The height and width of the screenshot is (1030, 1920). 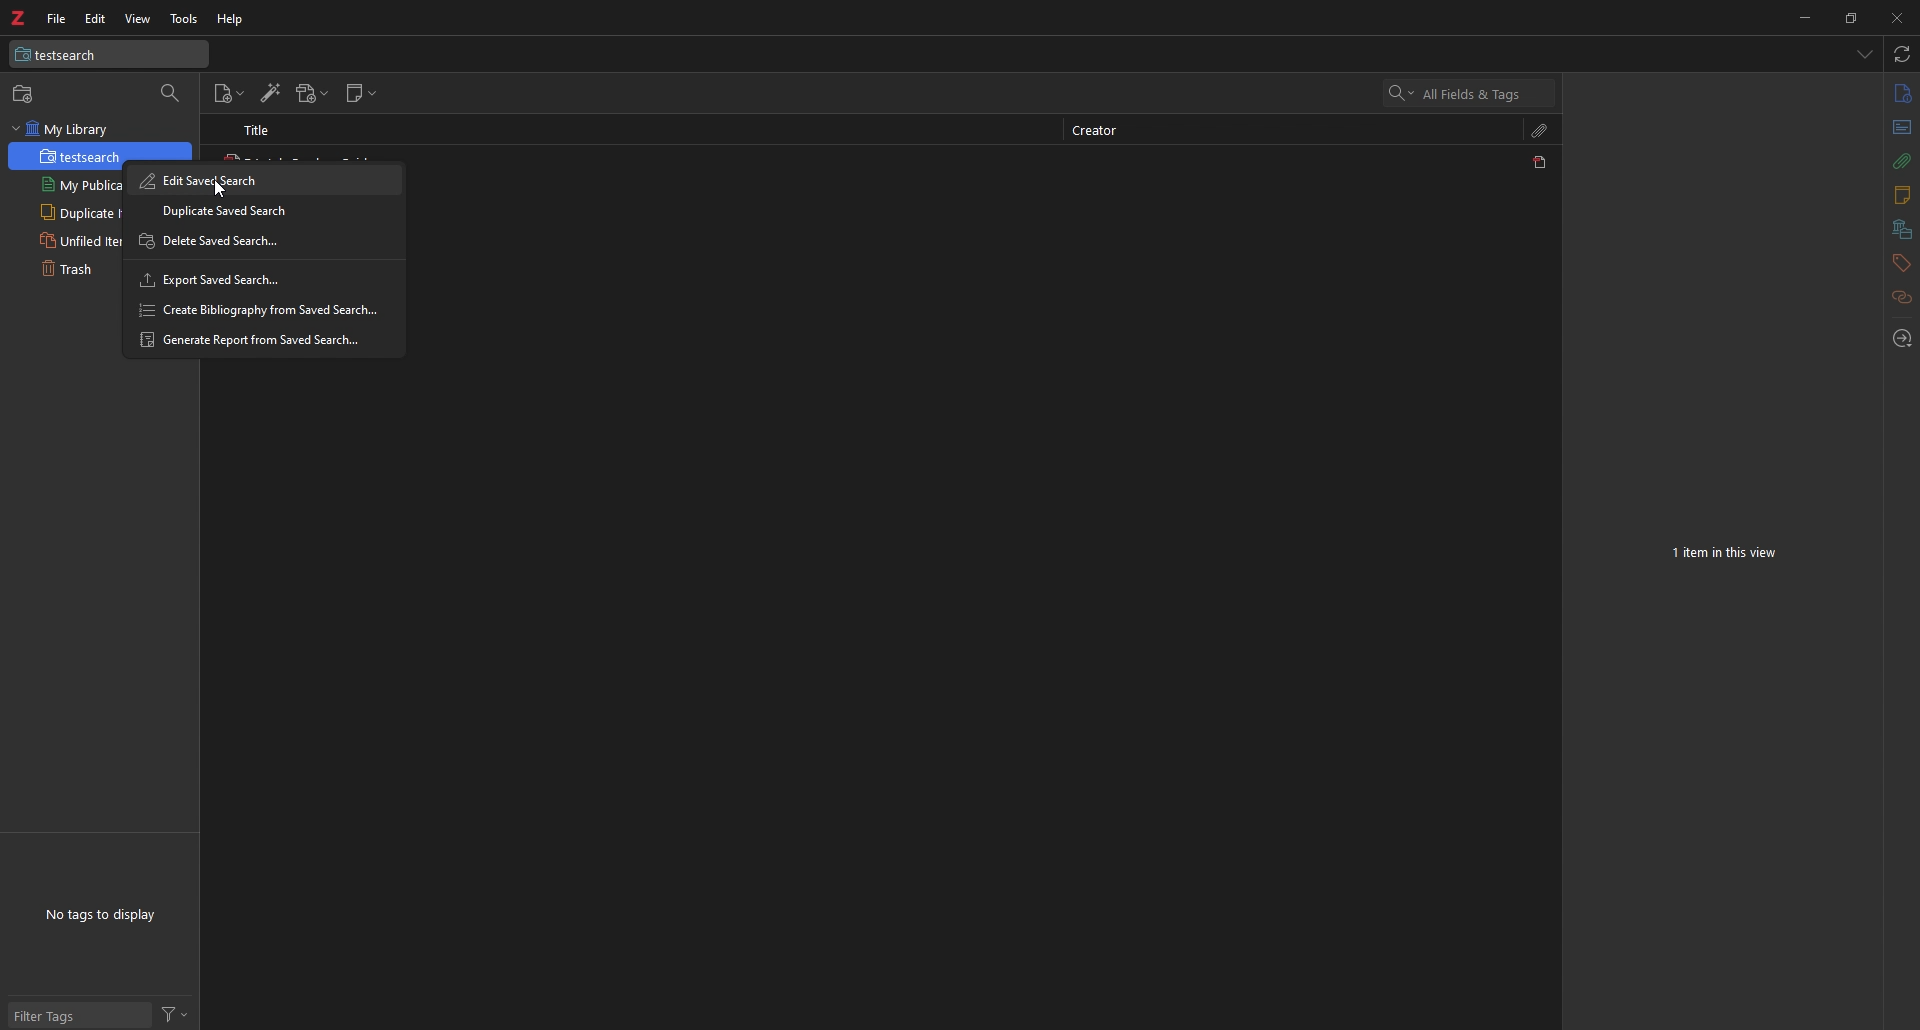 I want to click on All fields & Tags, so click(x=1471, y=93).